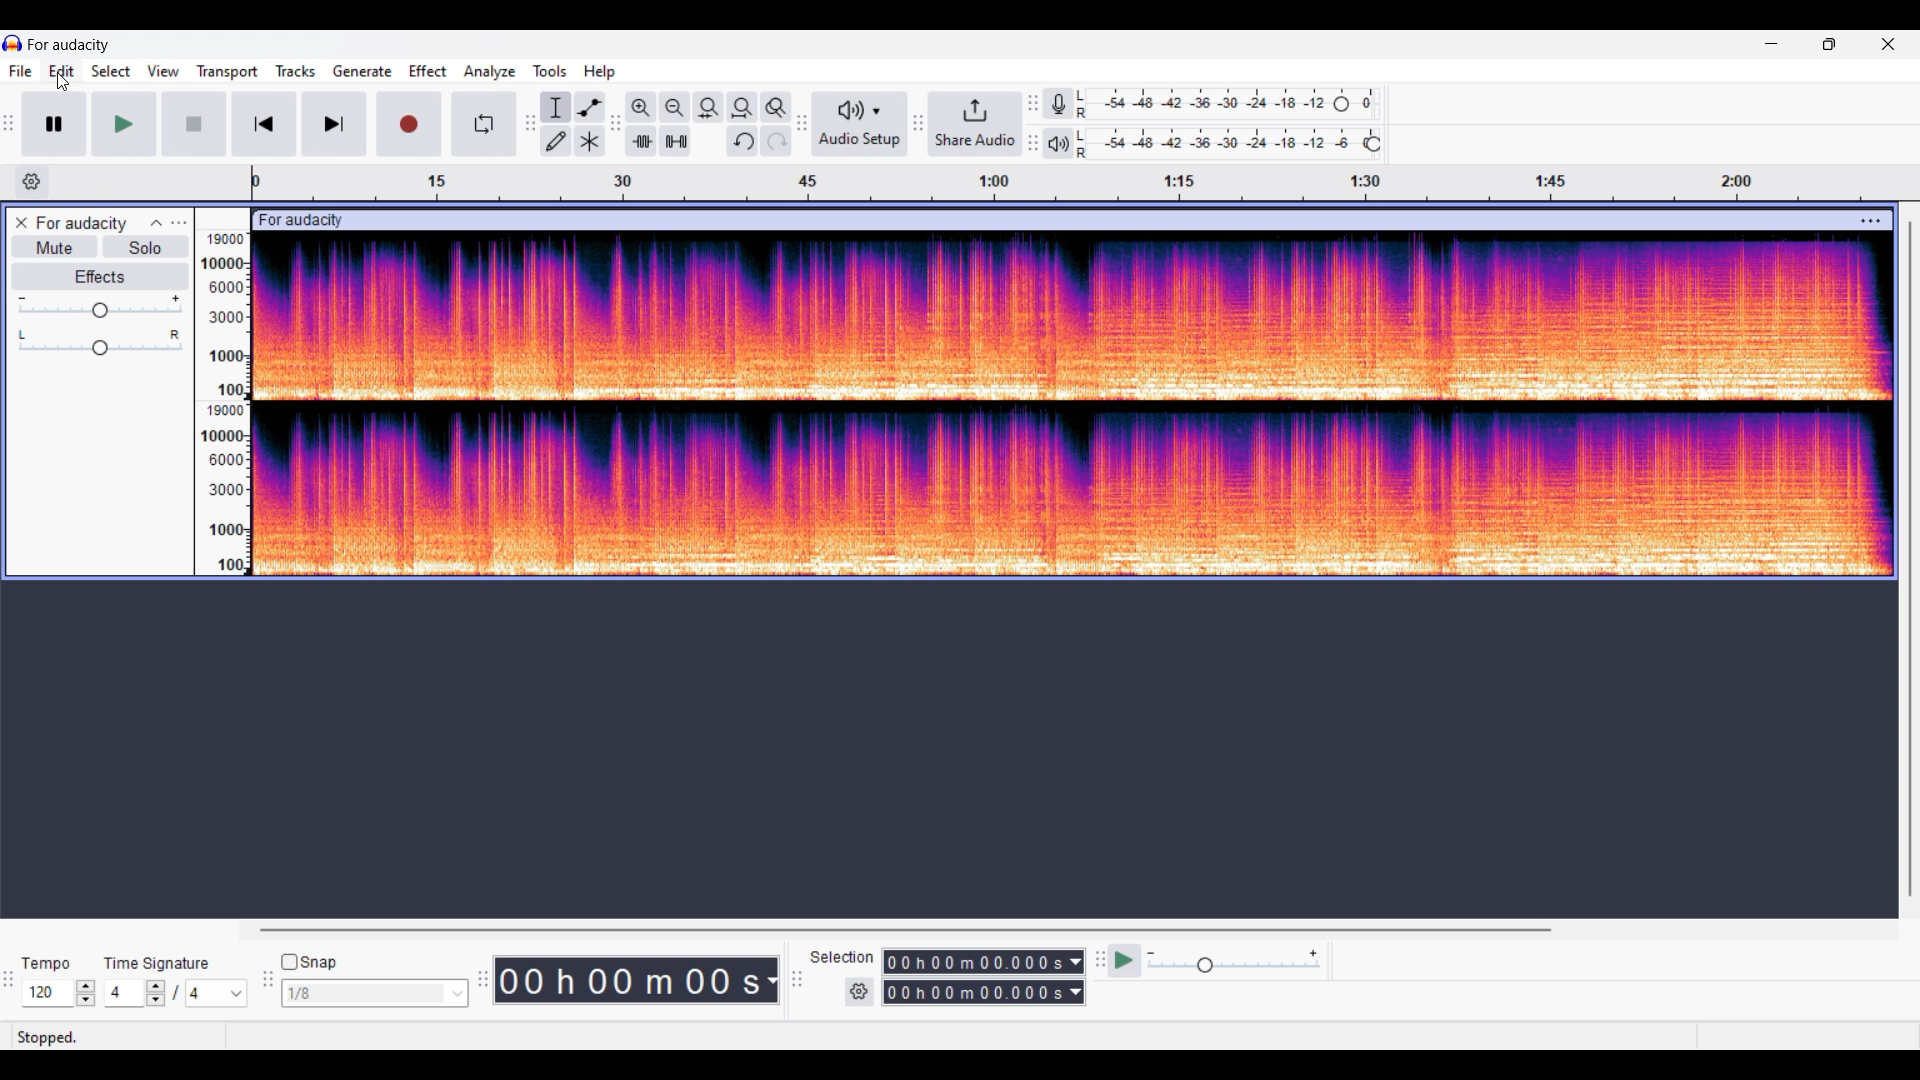 This screenshot has width=1920, height=1080. What do you see at coordinates (600, 73) in the screenshot?
I see `Help menu` at bounding box center [600, 73].